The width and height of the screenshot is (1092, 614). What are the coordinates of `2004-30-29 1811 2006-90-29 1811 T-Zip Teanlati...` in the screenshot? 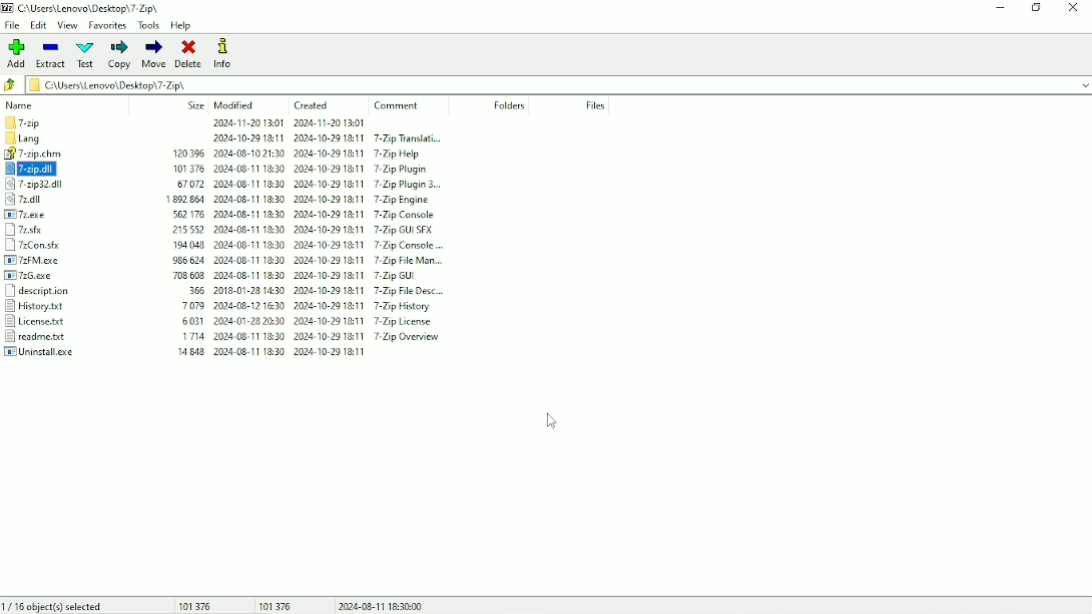 It's located at (334, 140).